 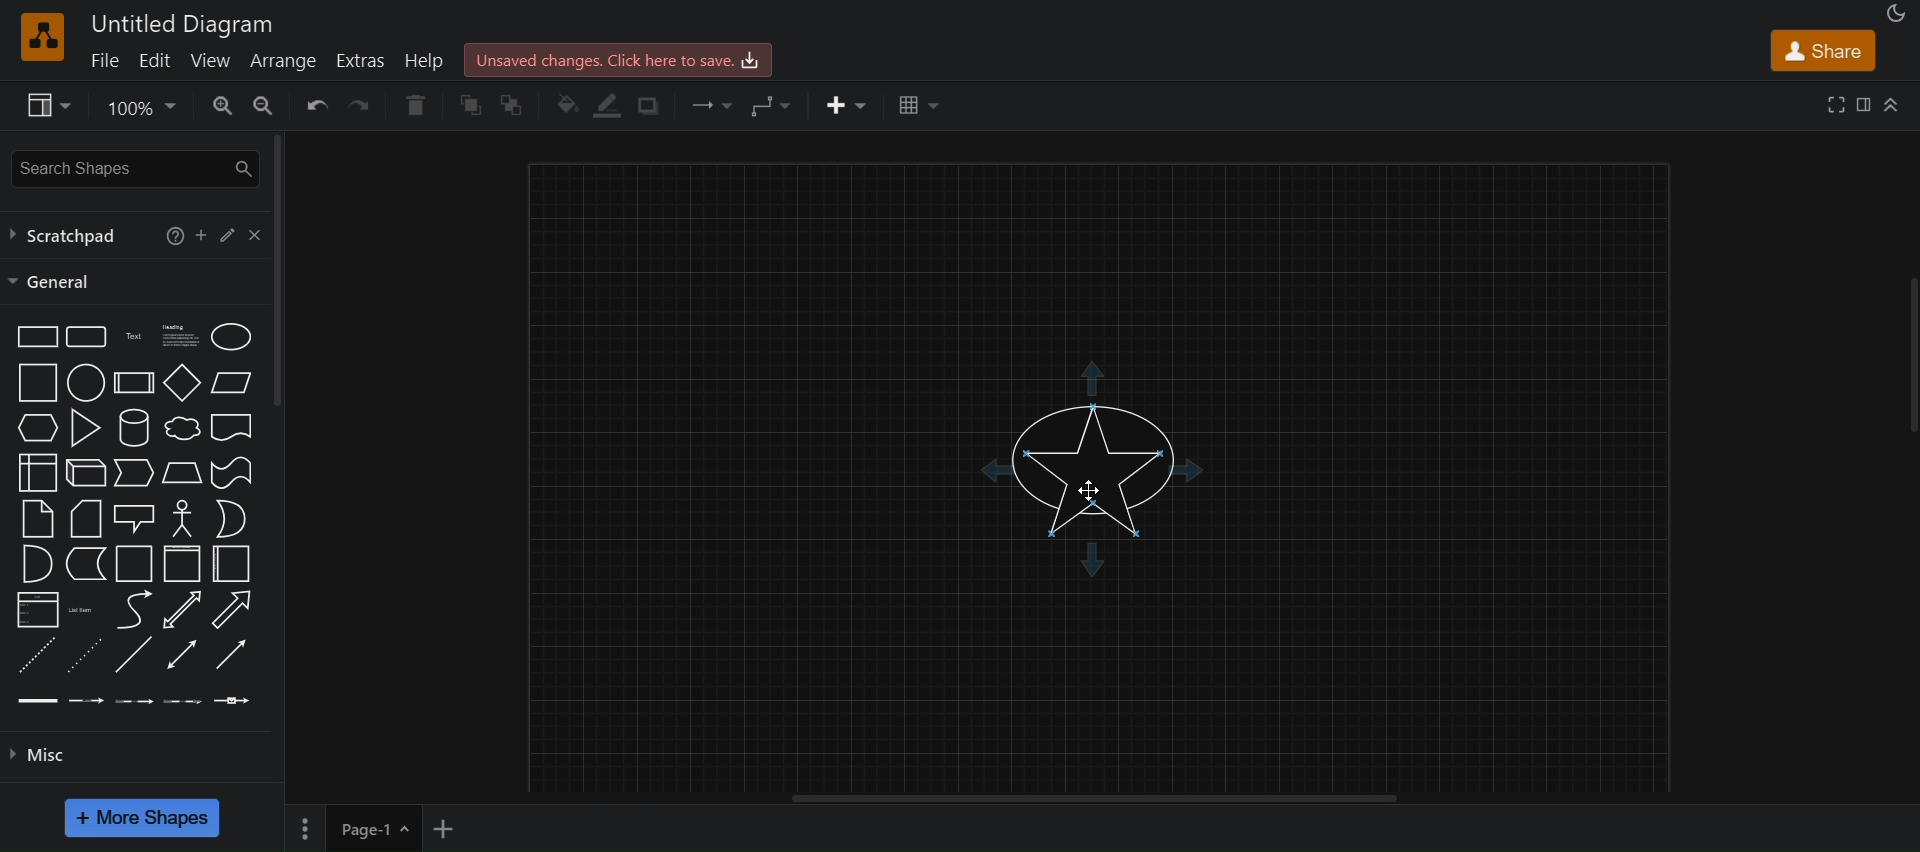 I want to click on note , so click(x=37, y=520).